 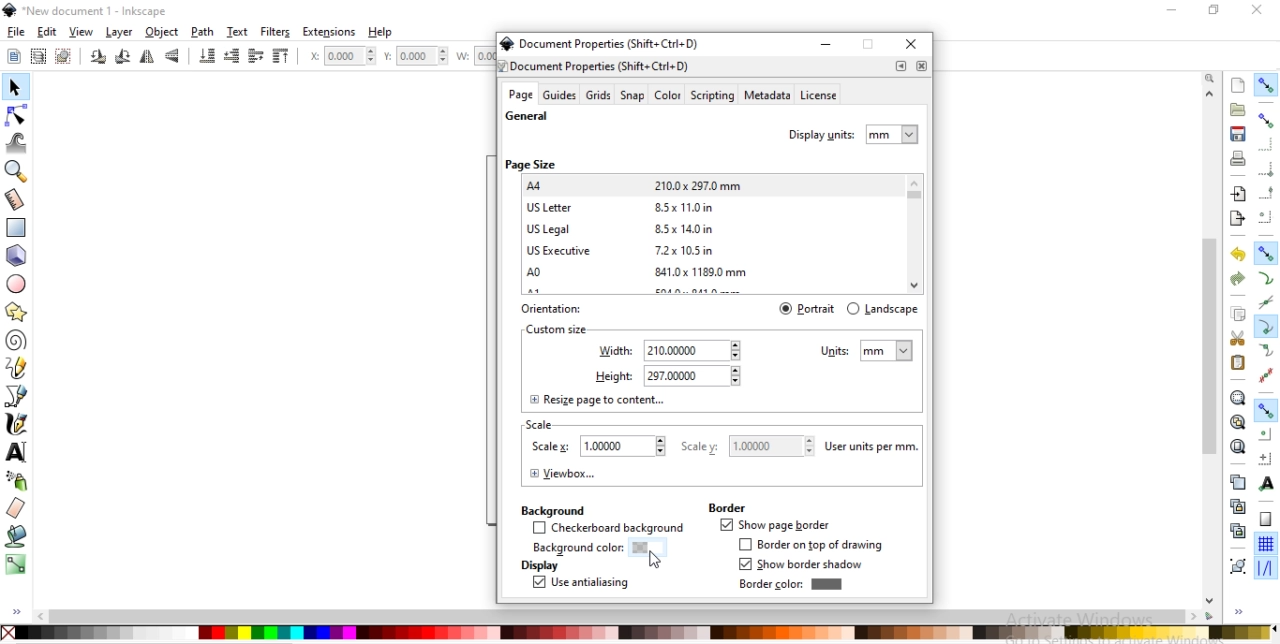 What do you see at coordinates (914, 46) in the screenshot?
I see `close` at bounding box center [914, 46].